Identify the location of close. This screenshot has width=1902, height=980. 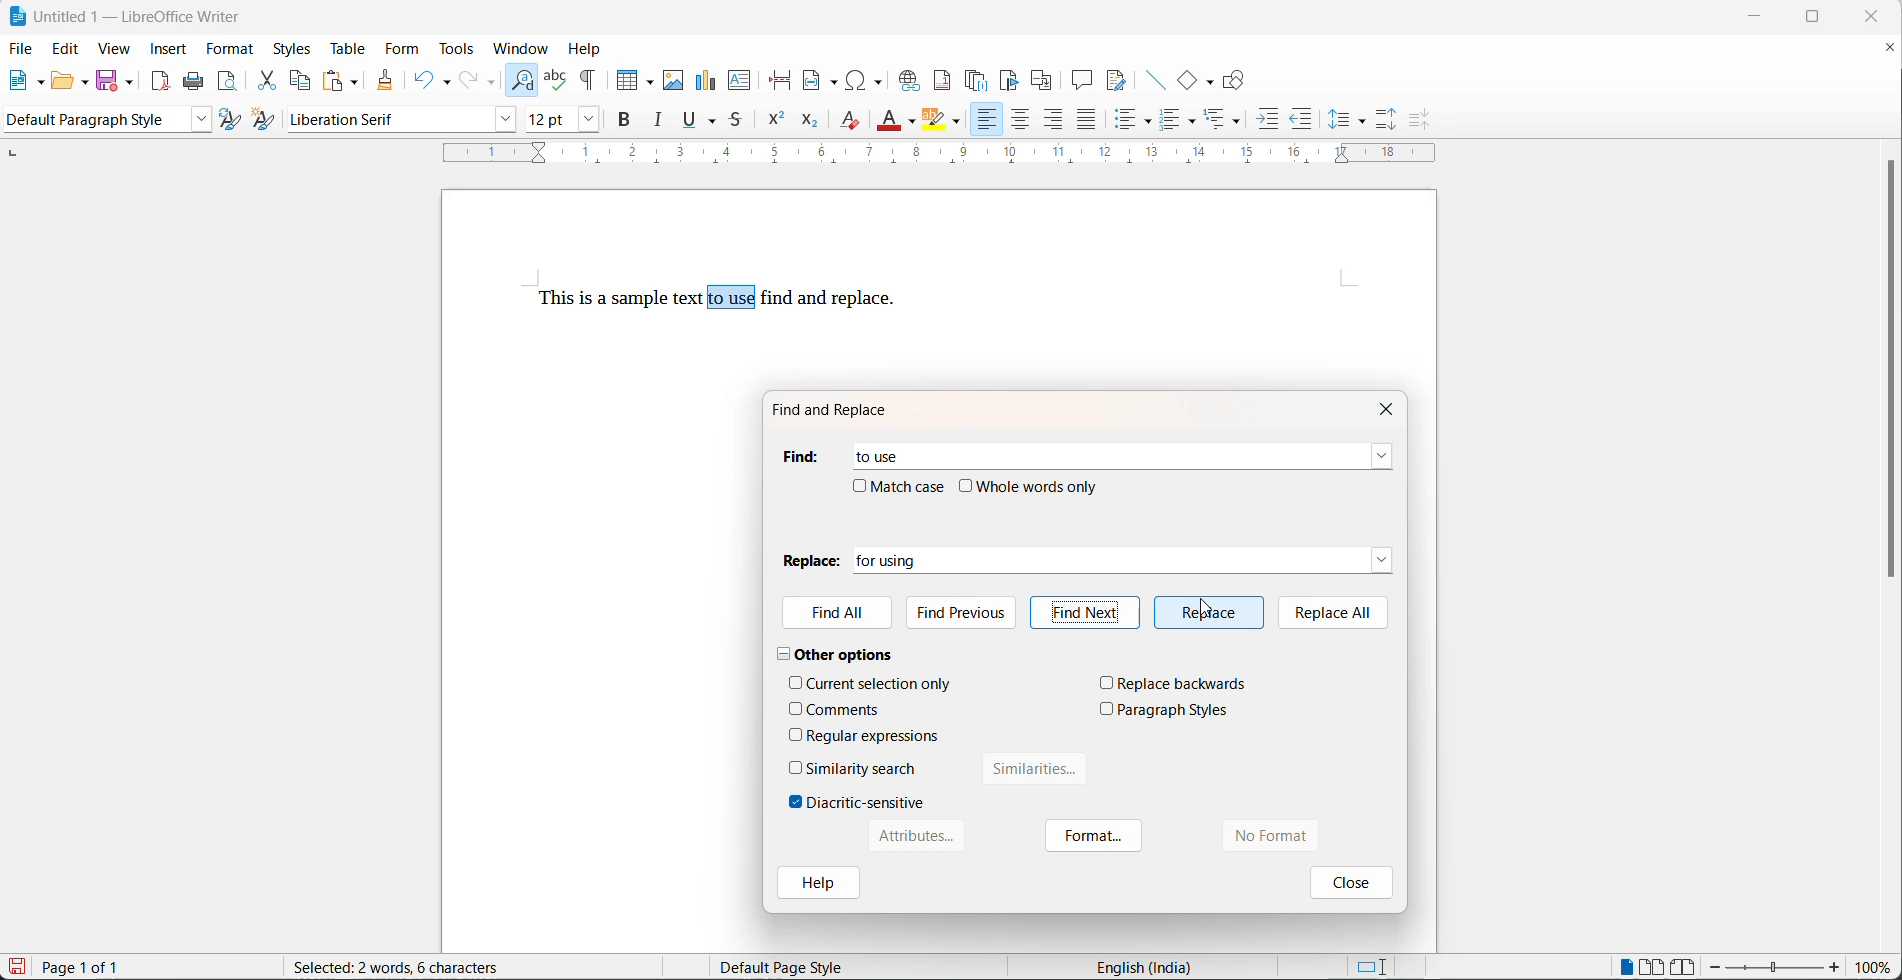
(1391, 407).